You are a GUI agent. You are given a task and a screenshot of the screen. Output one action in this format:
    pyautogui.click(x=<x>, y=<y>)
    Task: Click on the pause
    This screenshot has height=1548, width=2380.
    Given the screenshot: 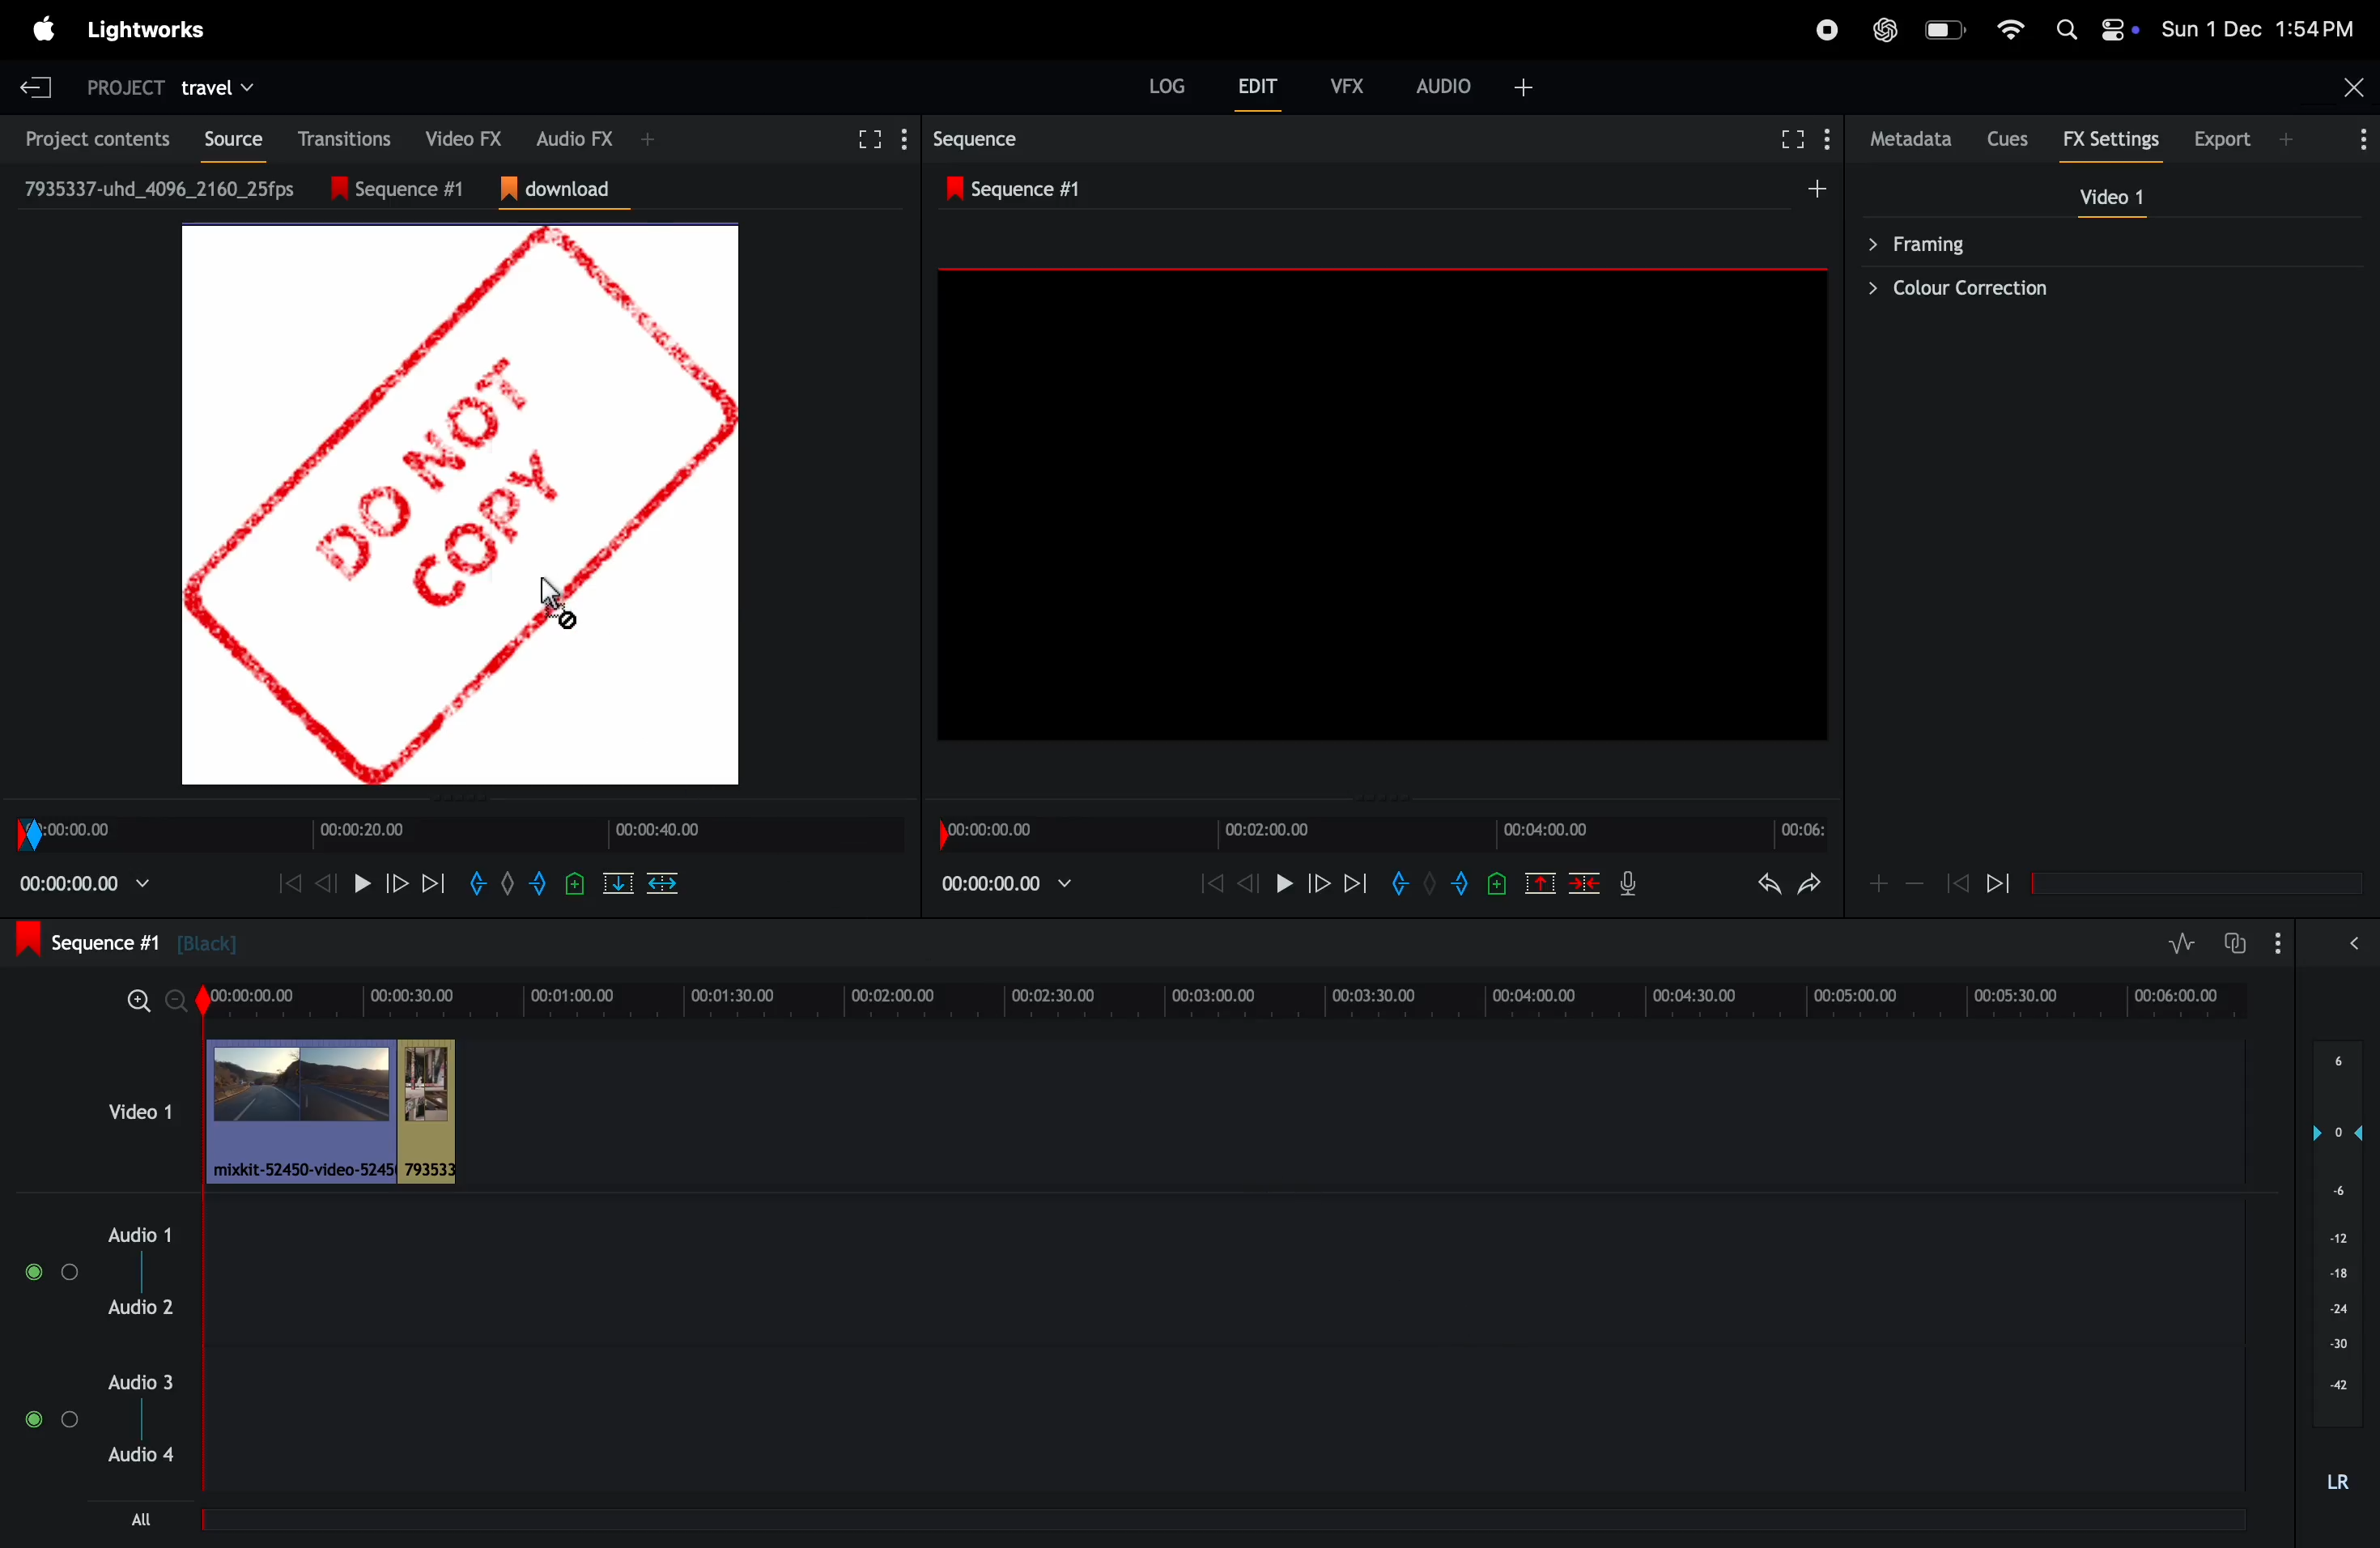 What is the action you would take?
    pyautogui.click(x=362, y=883)
    